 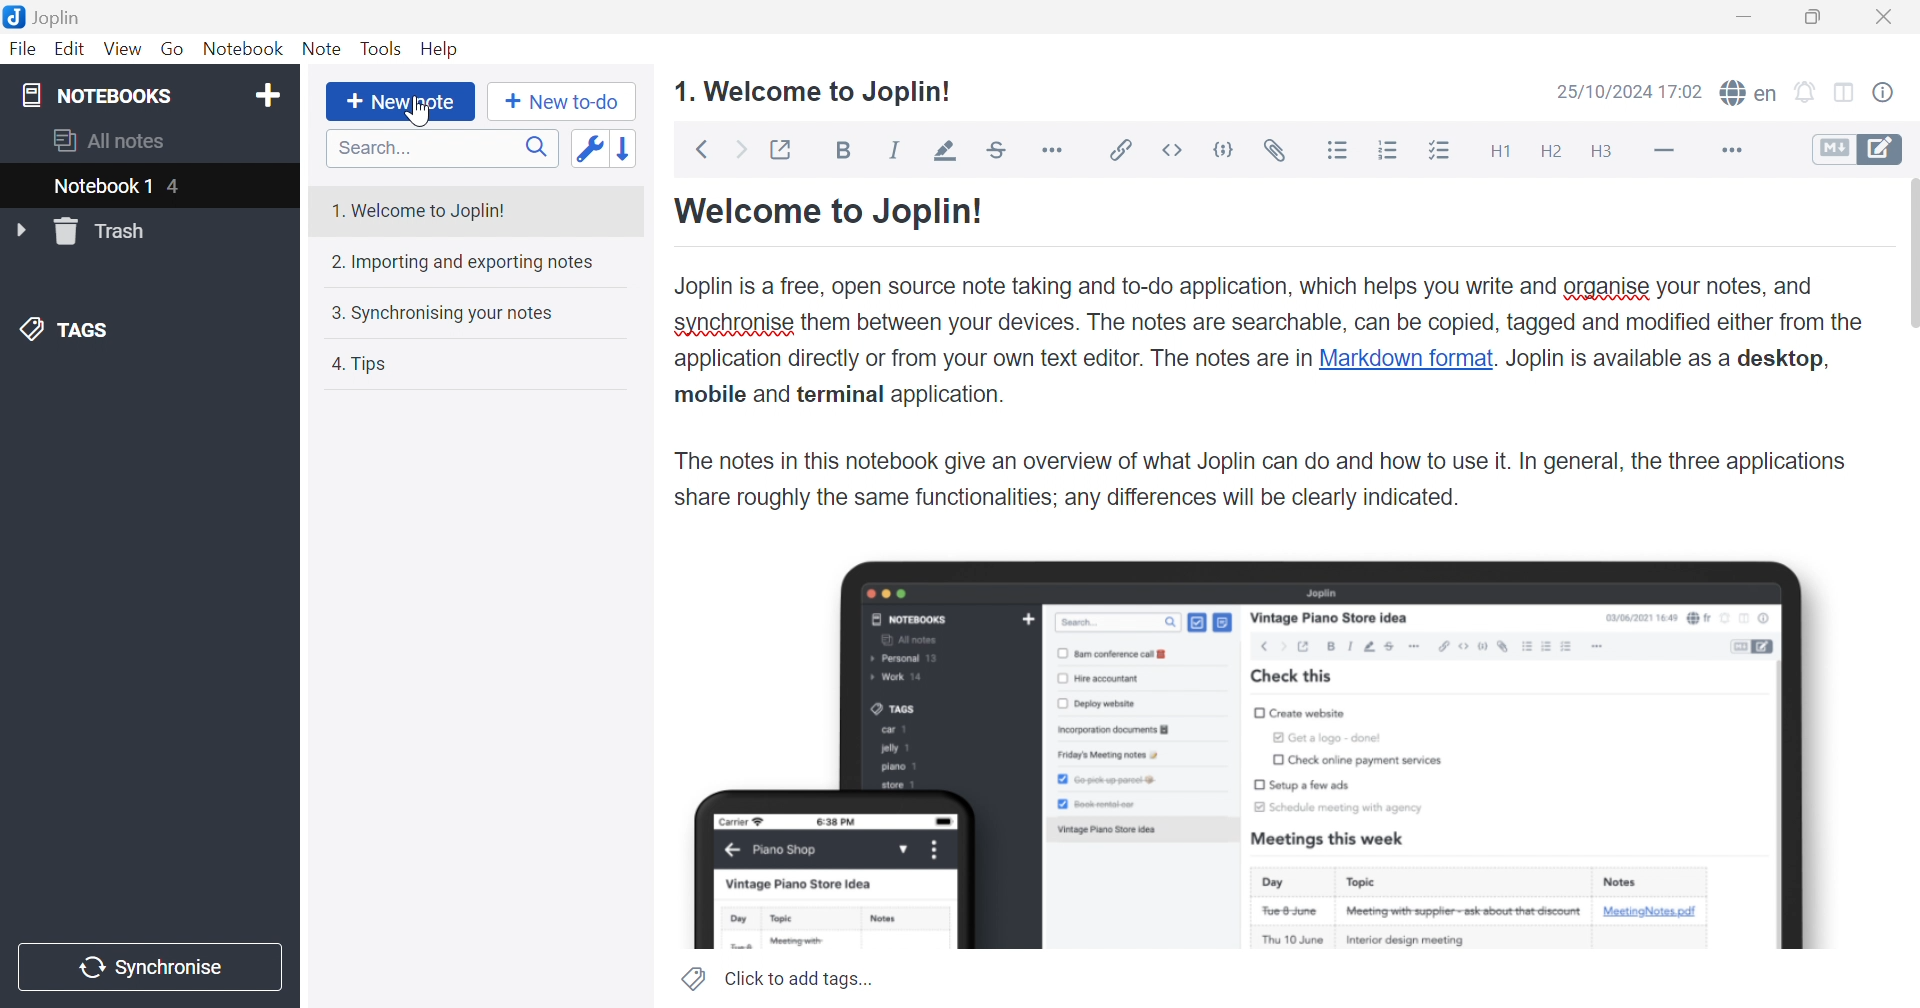 What do you see at coordinates (243, 48) in the screenshot?
I see `Notebook` at bounding box center [243, 48].